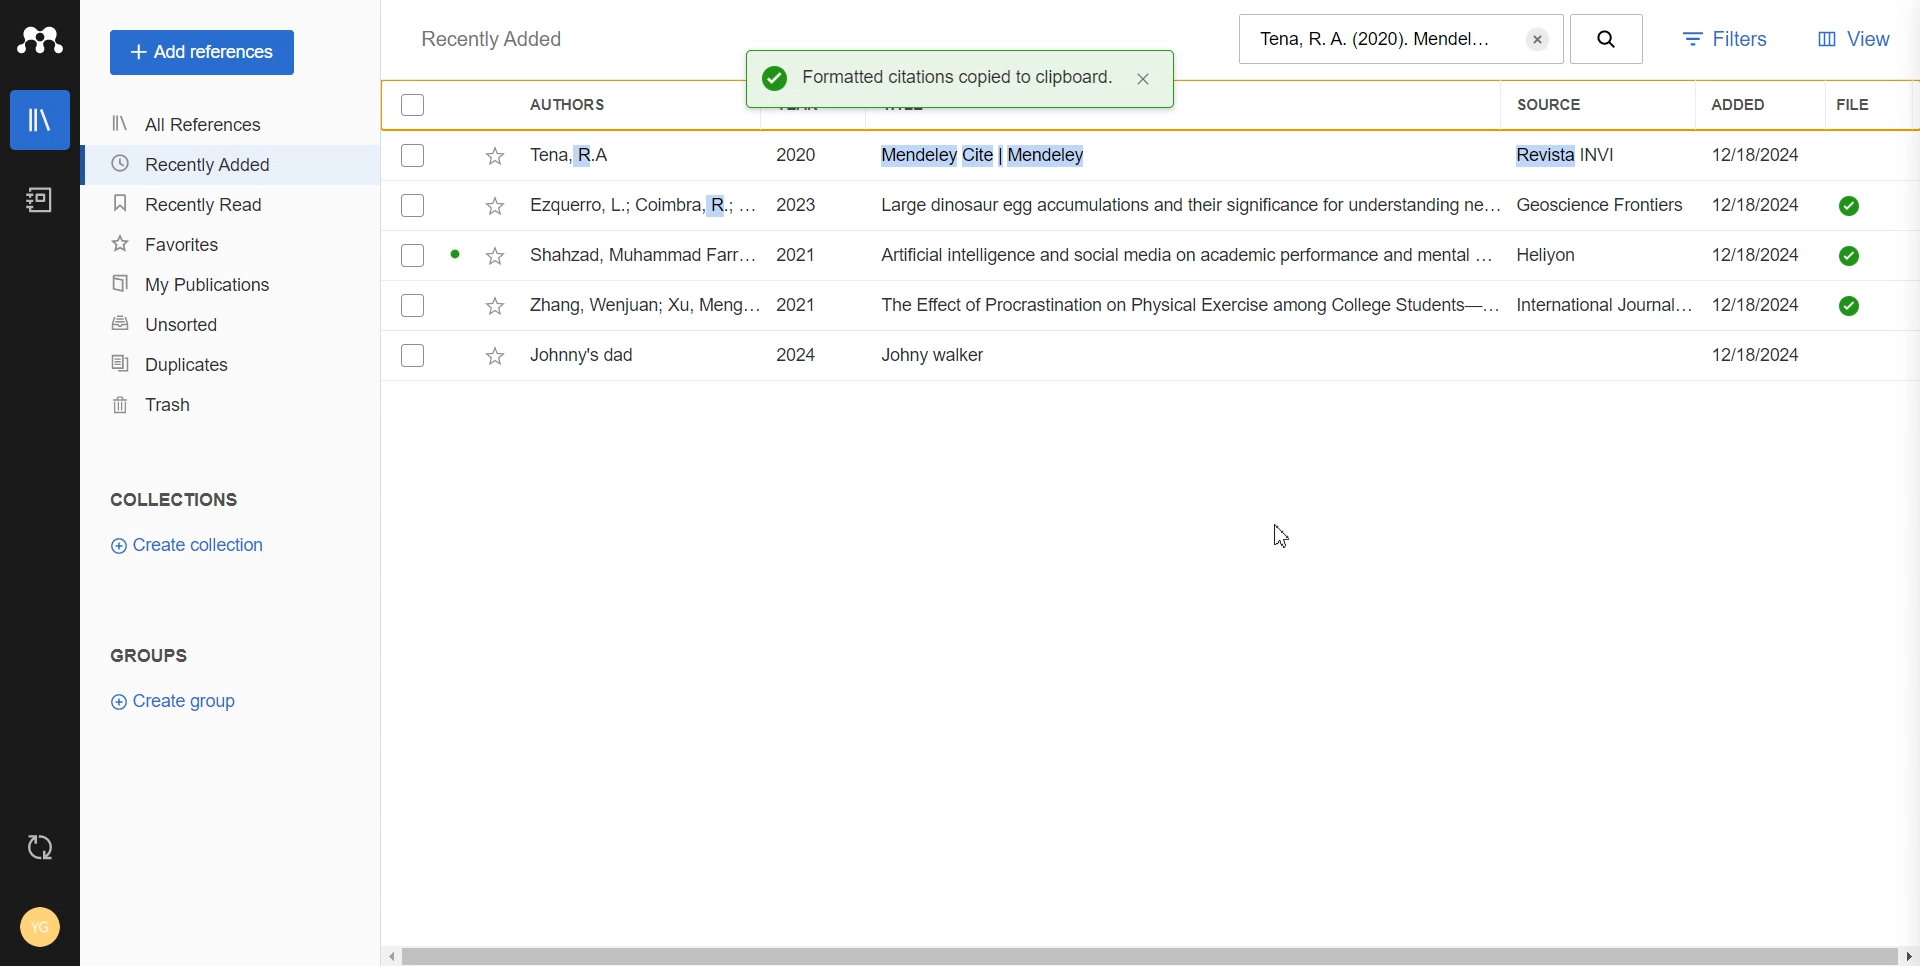  I want to click on Source, so click(1562, 106).